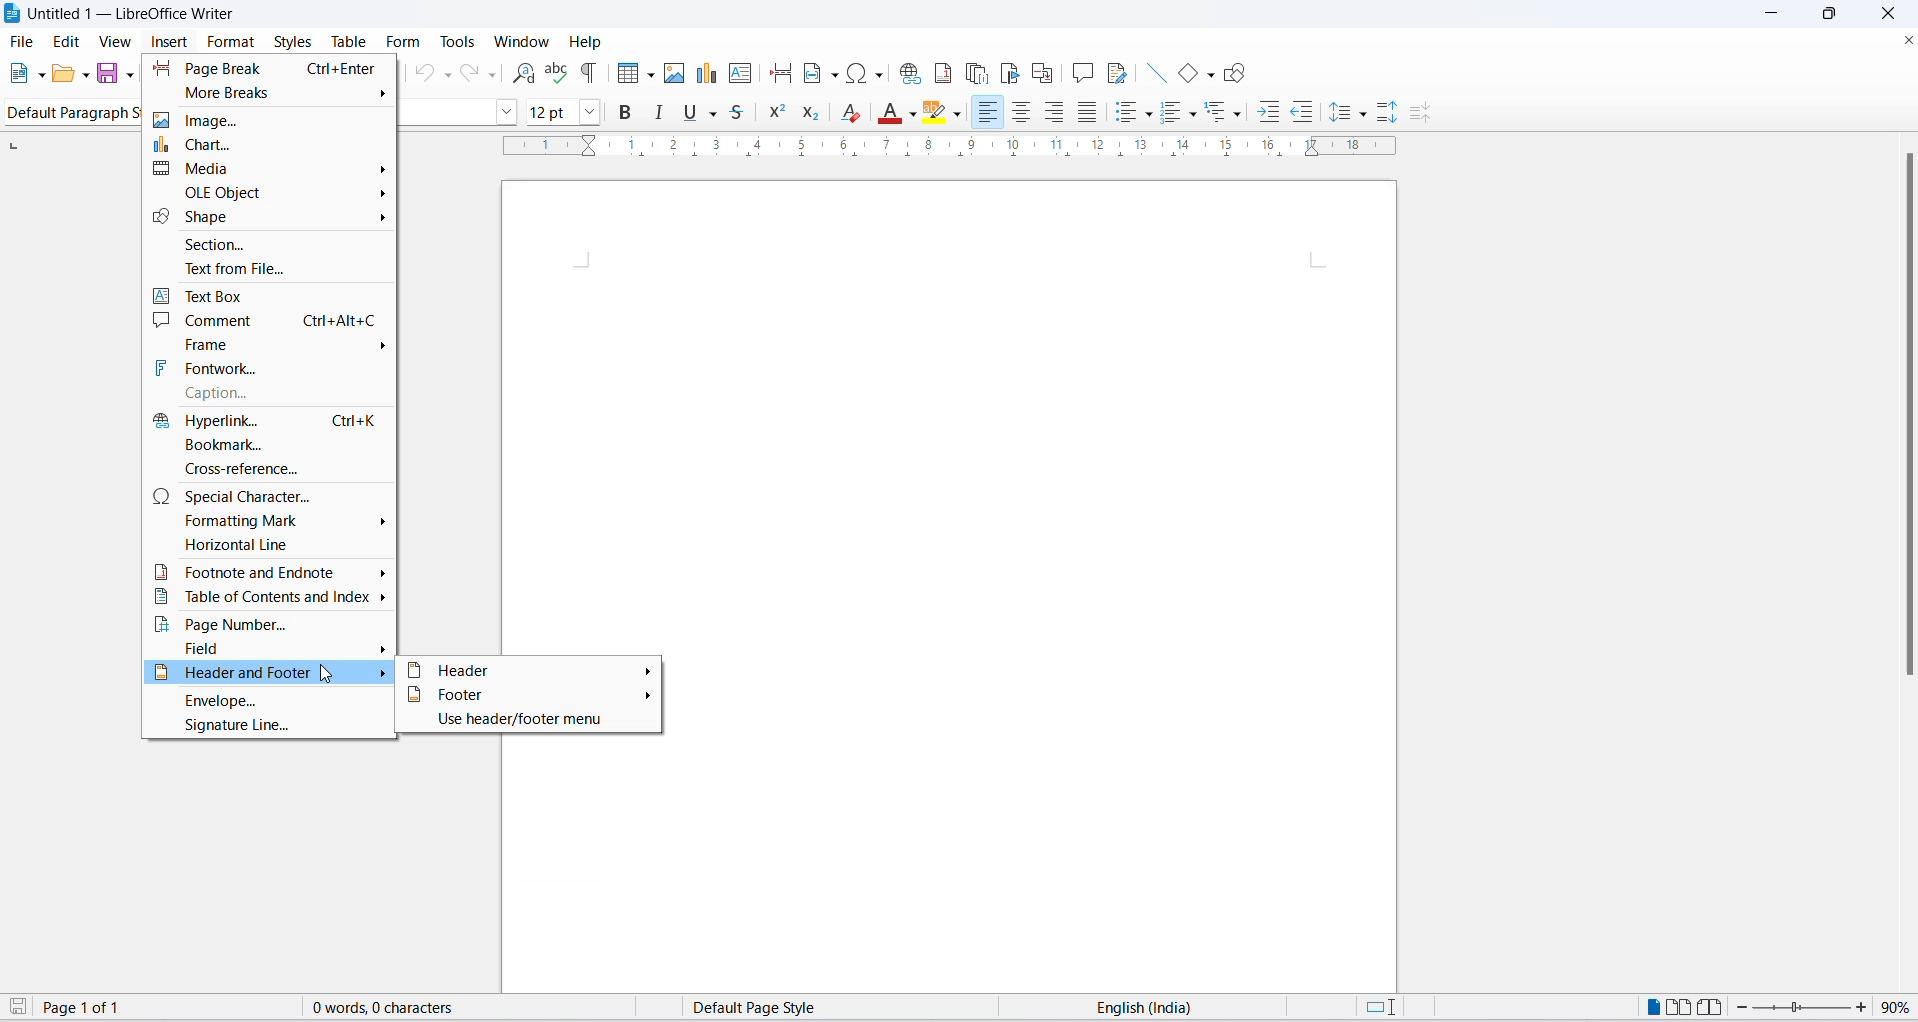  I want to click on underline, so click(689, 115).